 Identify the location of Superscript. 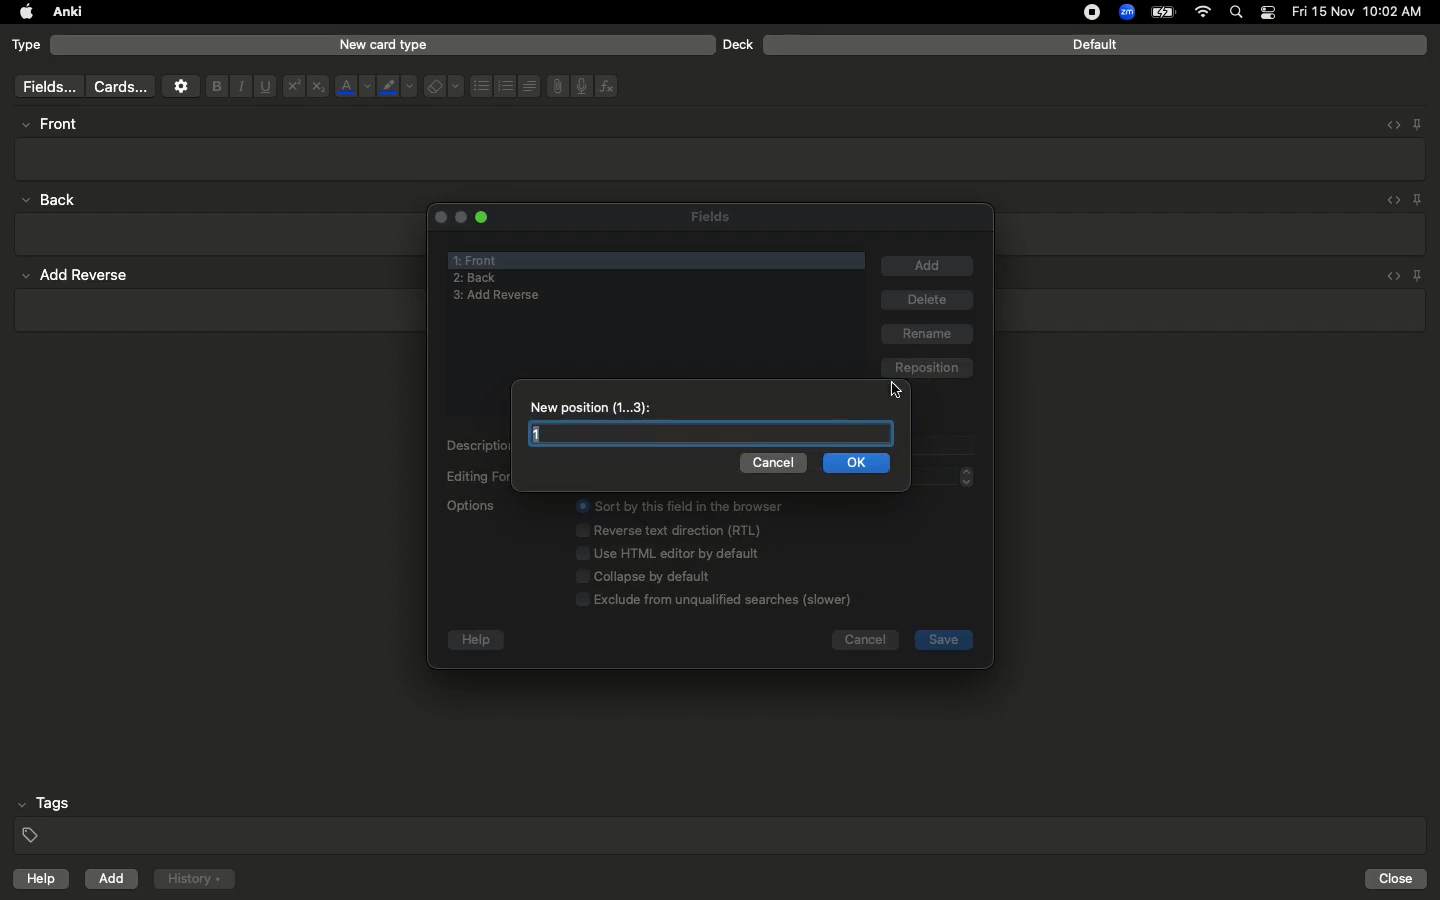
(292, 87).